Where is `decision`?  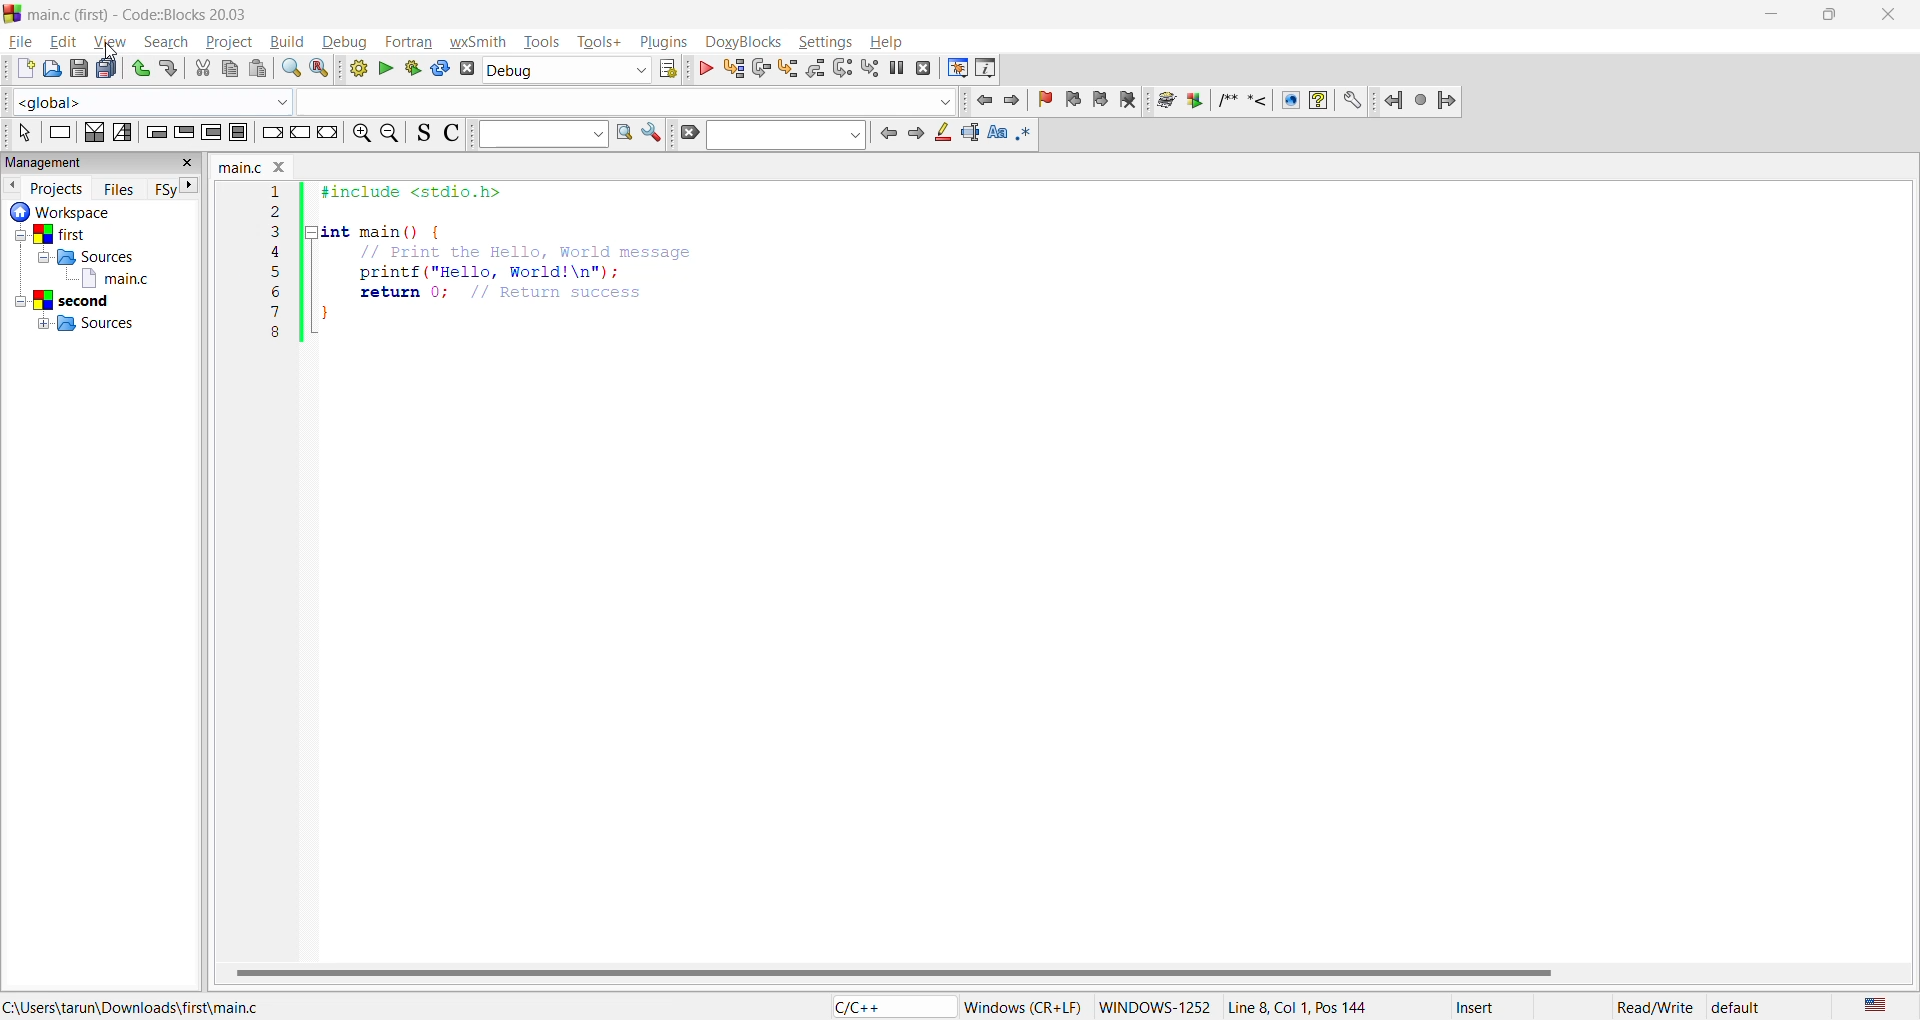 decision is located at coordinates (92, 133).